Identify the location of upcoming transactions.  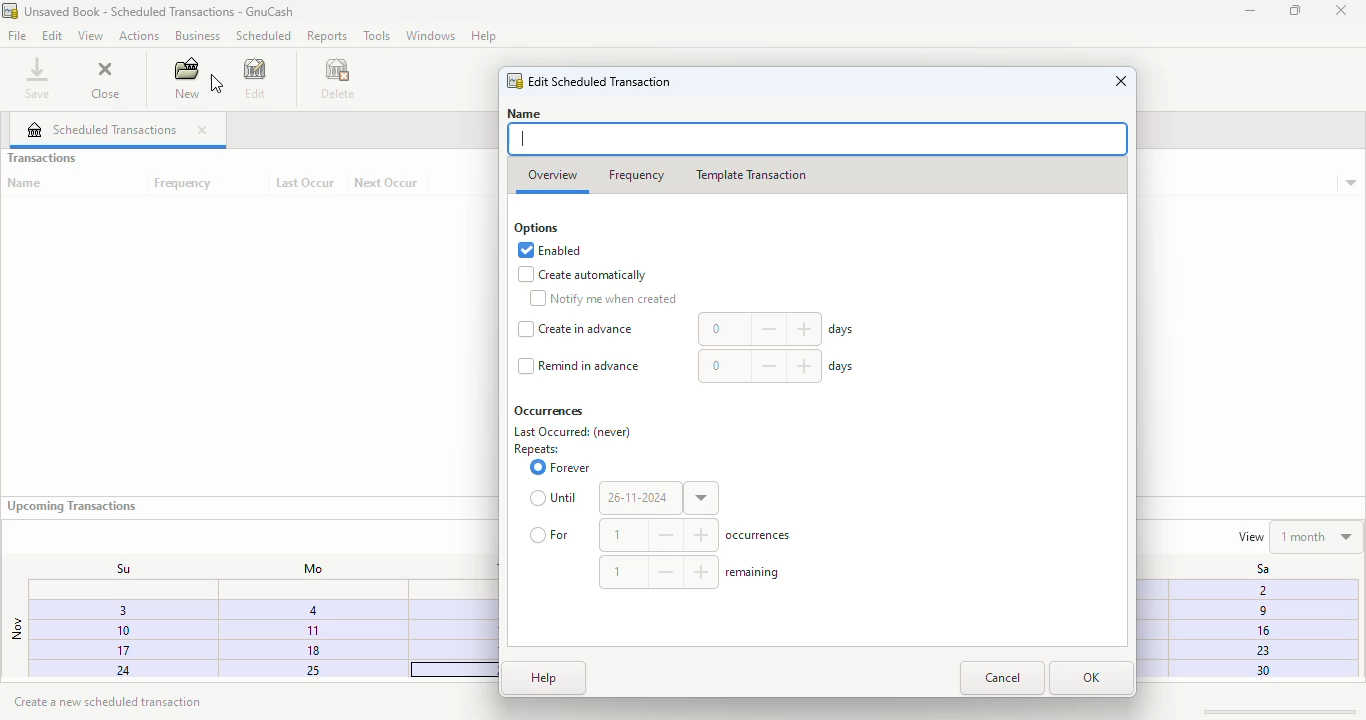
(71, 506).